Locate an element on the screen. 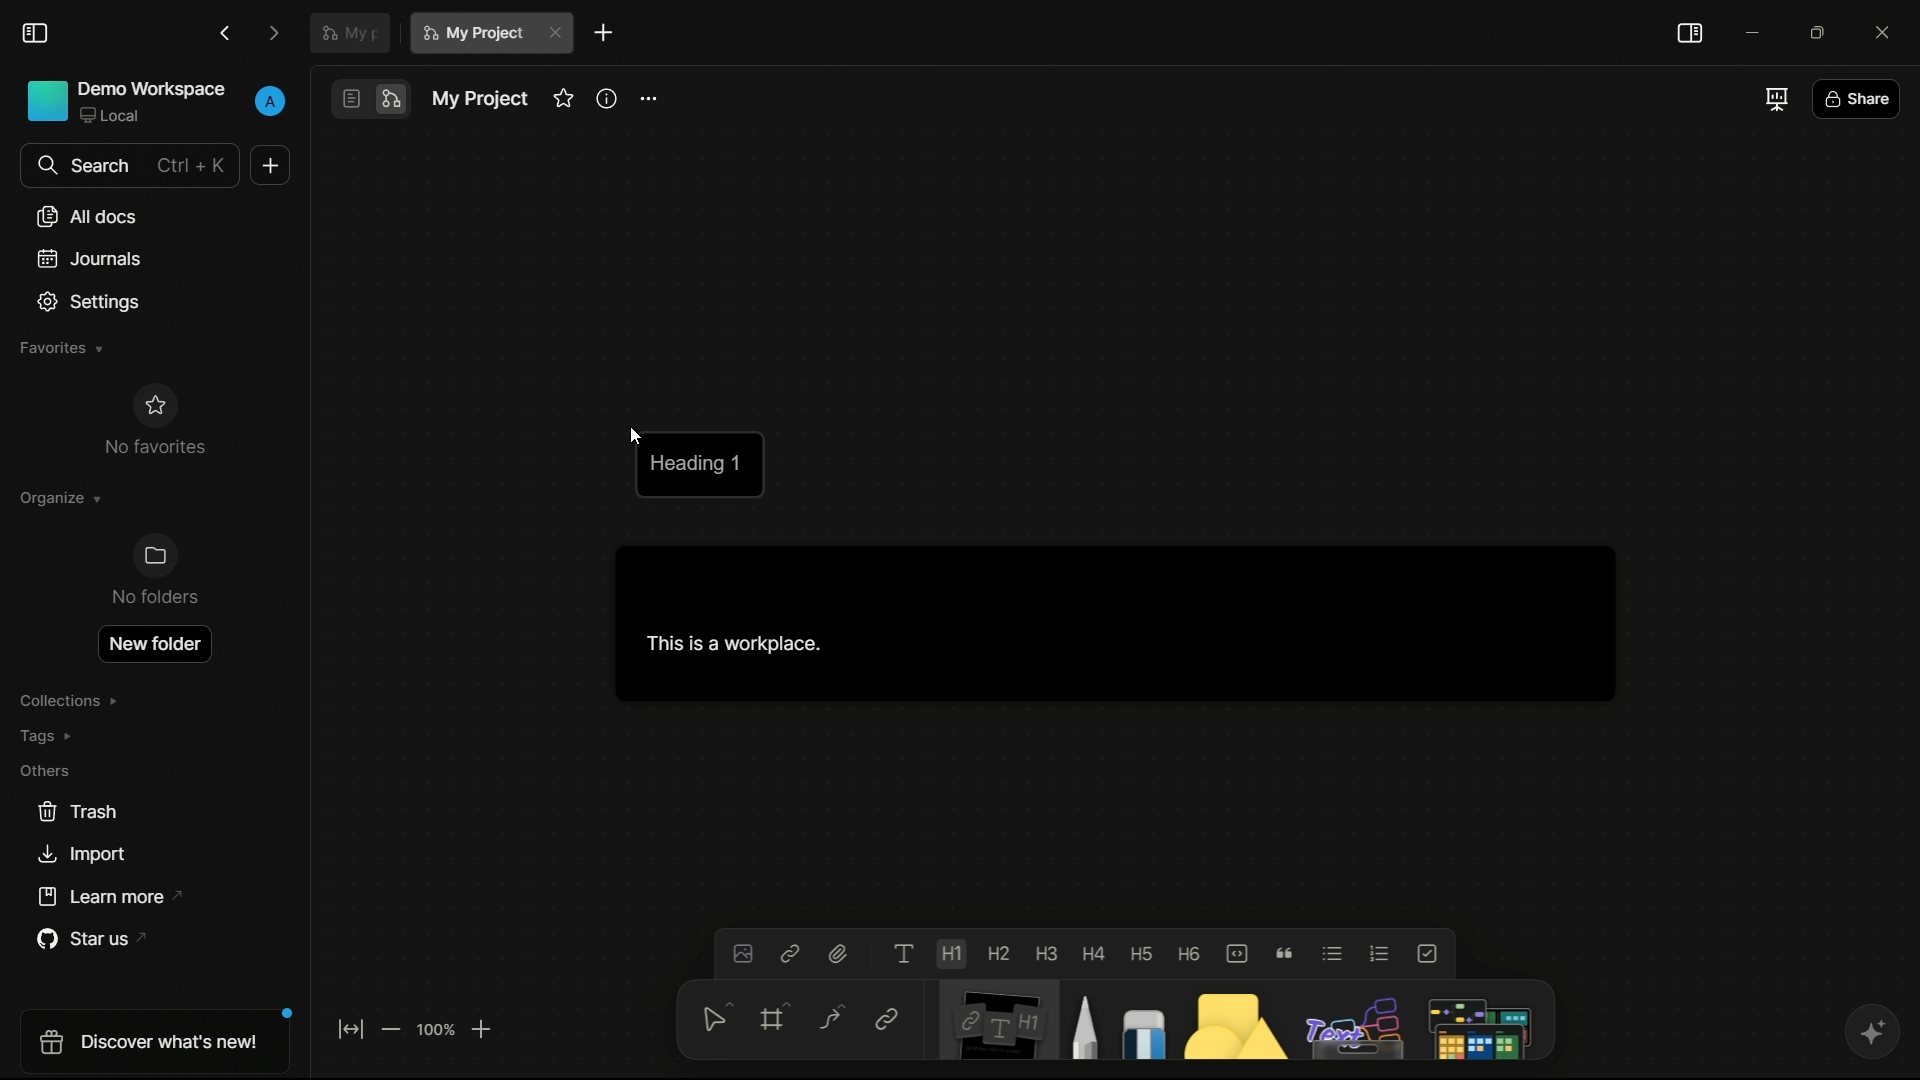 The image size is (1920, 1080). full screen is located at coordinates (1774, 100).